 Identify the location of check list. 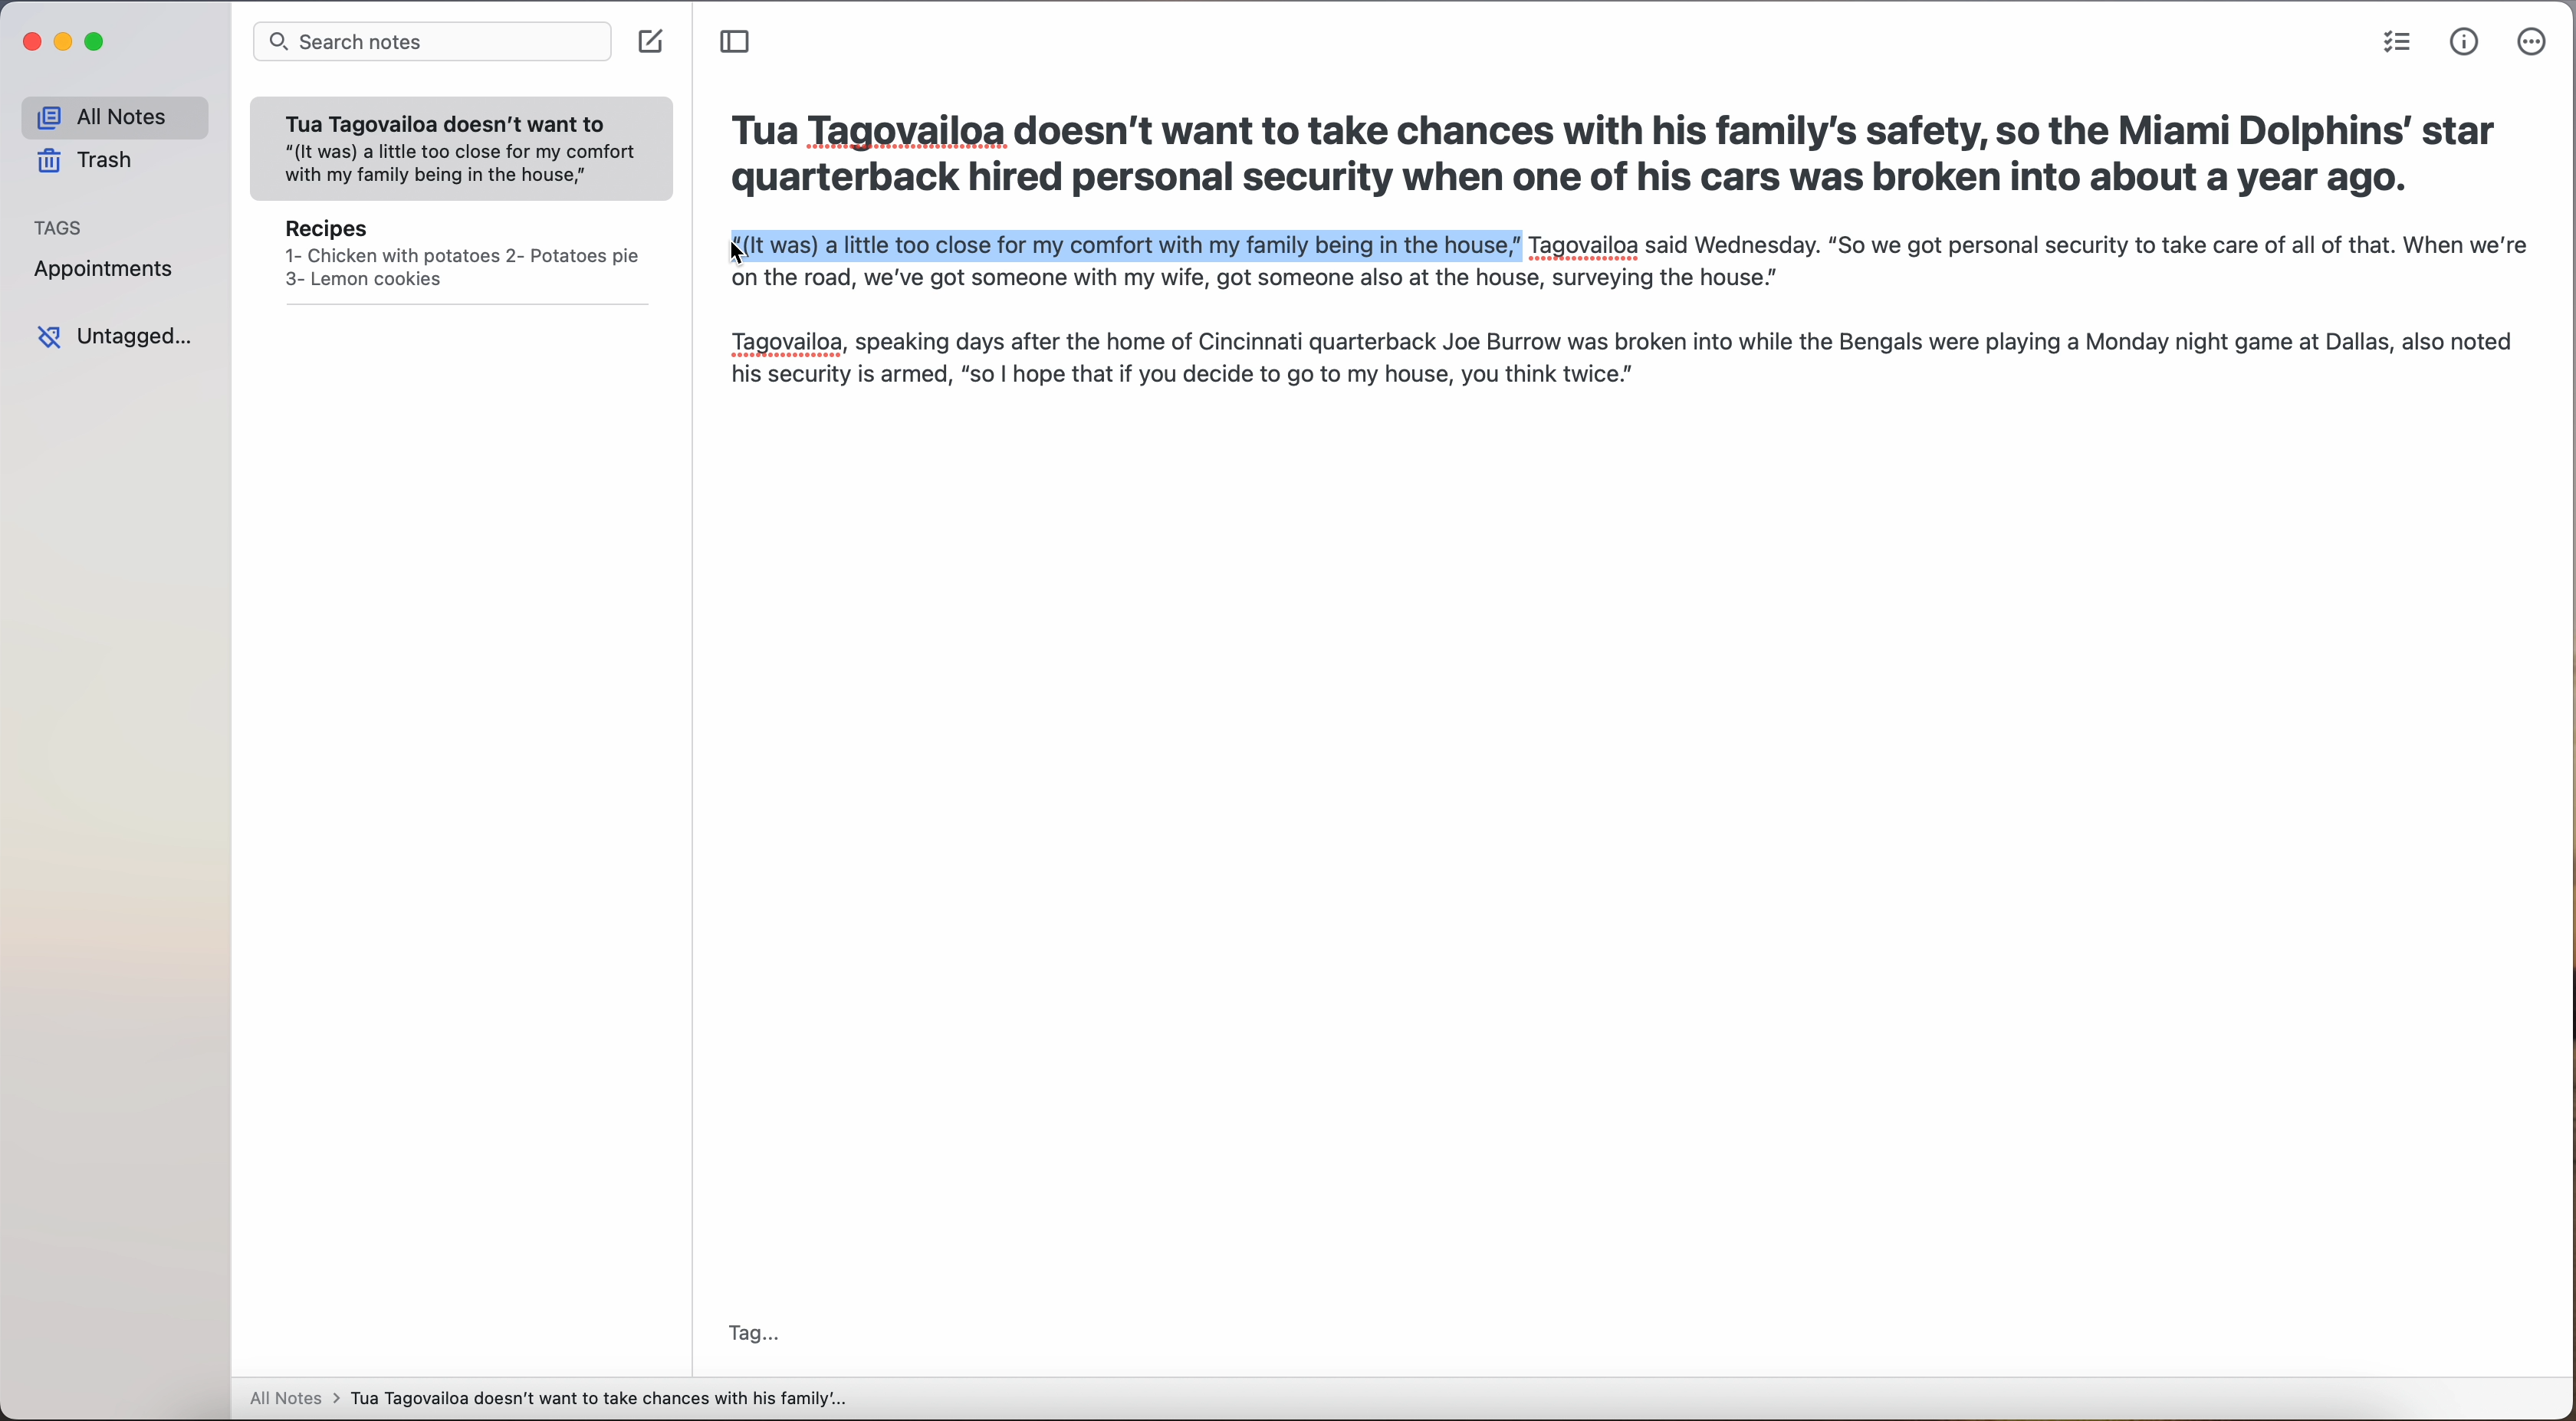
(2397, 42).